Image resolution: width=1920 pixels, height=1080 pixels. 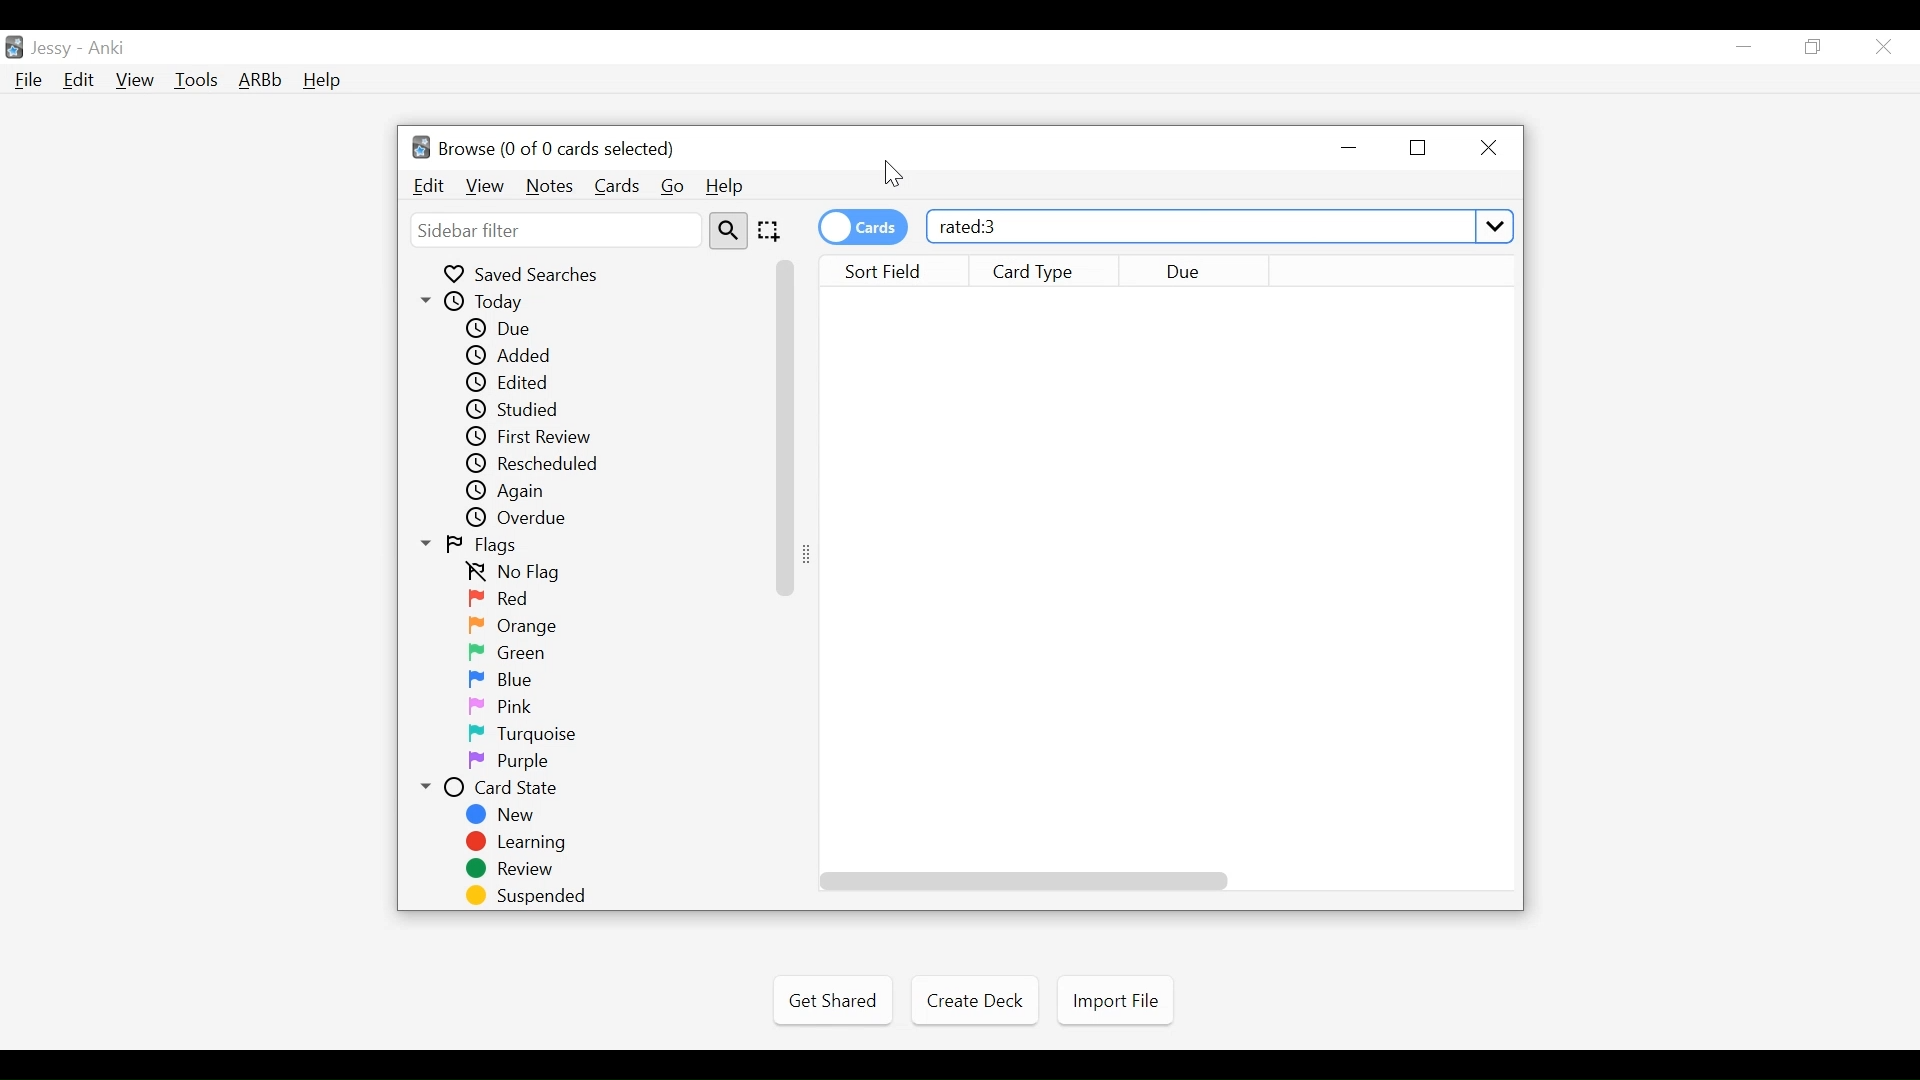 I want to click on Toggle Cards/Notes, so click(x=862, y=227).